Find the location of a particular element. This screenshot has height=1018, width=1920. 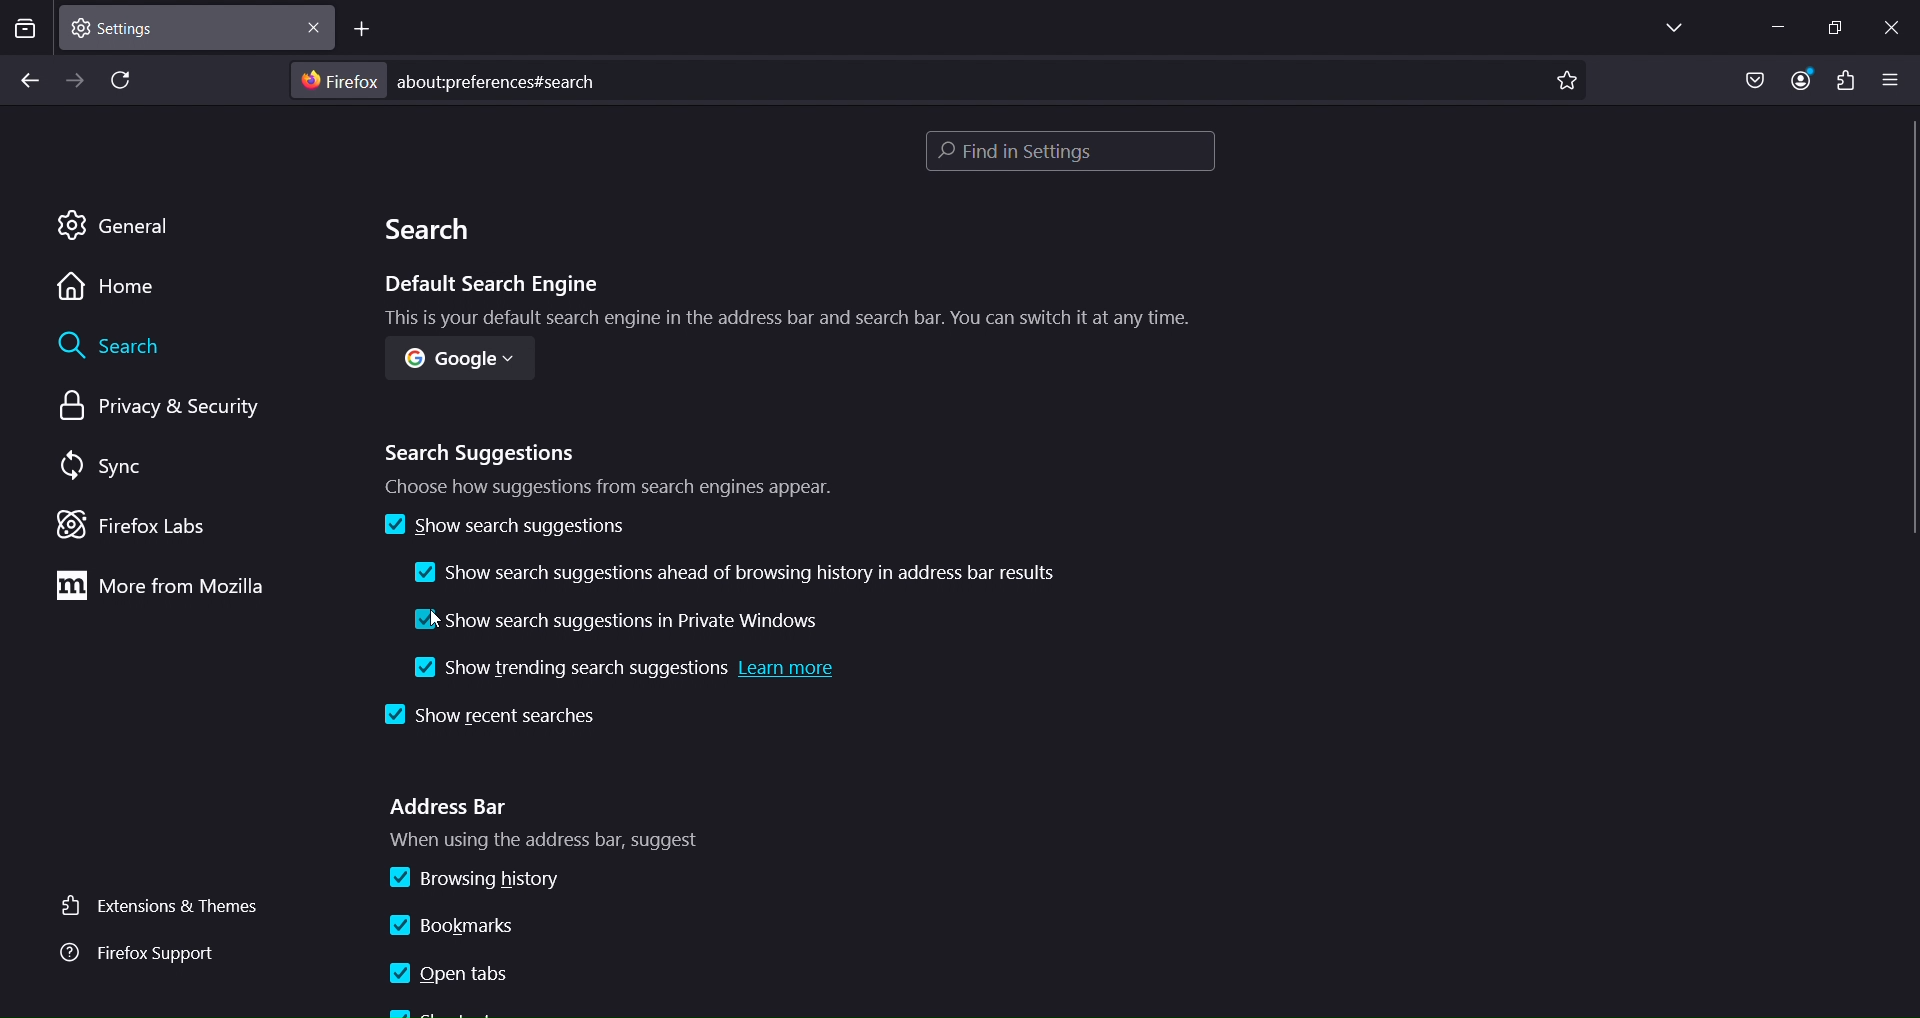

general is located at coordinates (121, 228).